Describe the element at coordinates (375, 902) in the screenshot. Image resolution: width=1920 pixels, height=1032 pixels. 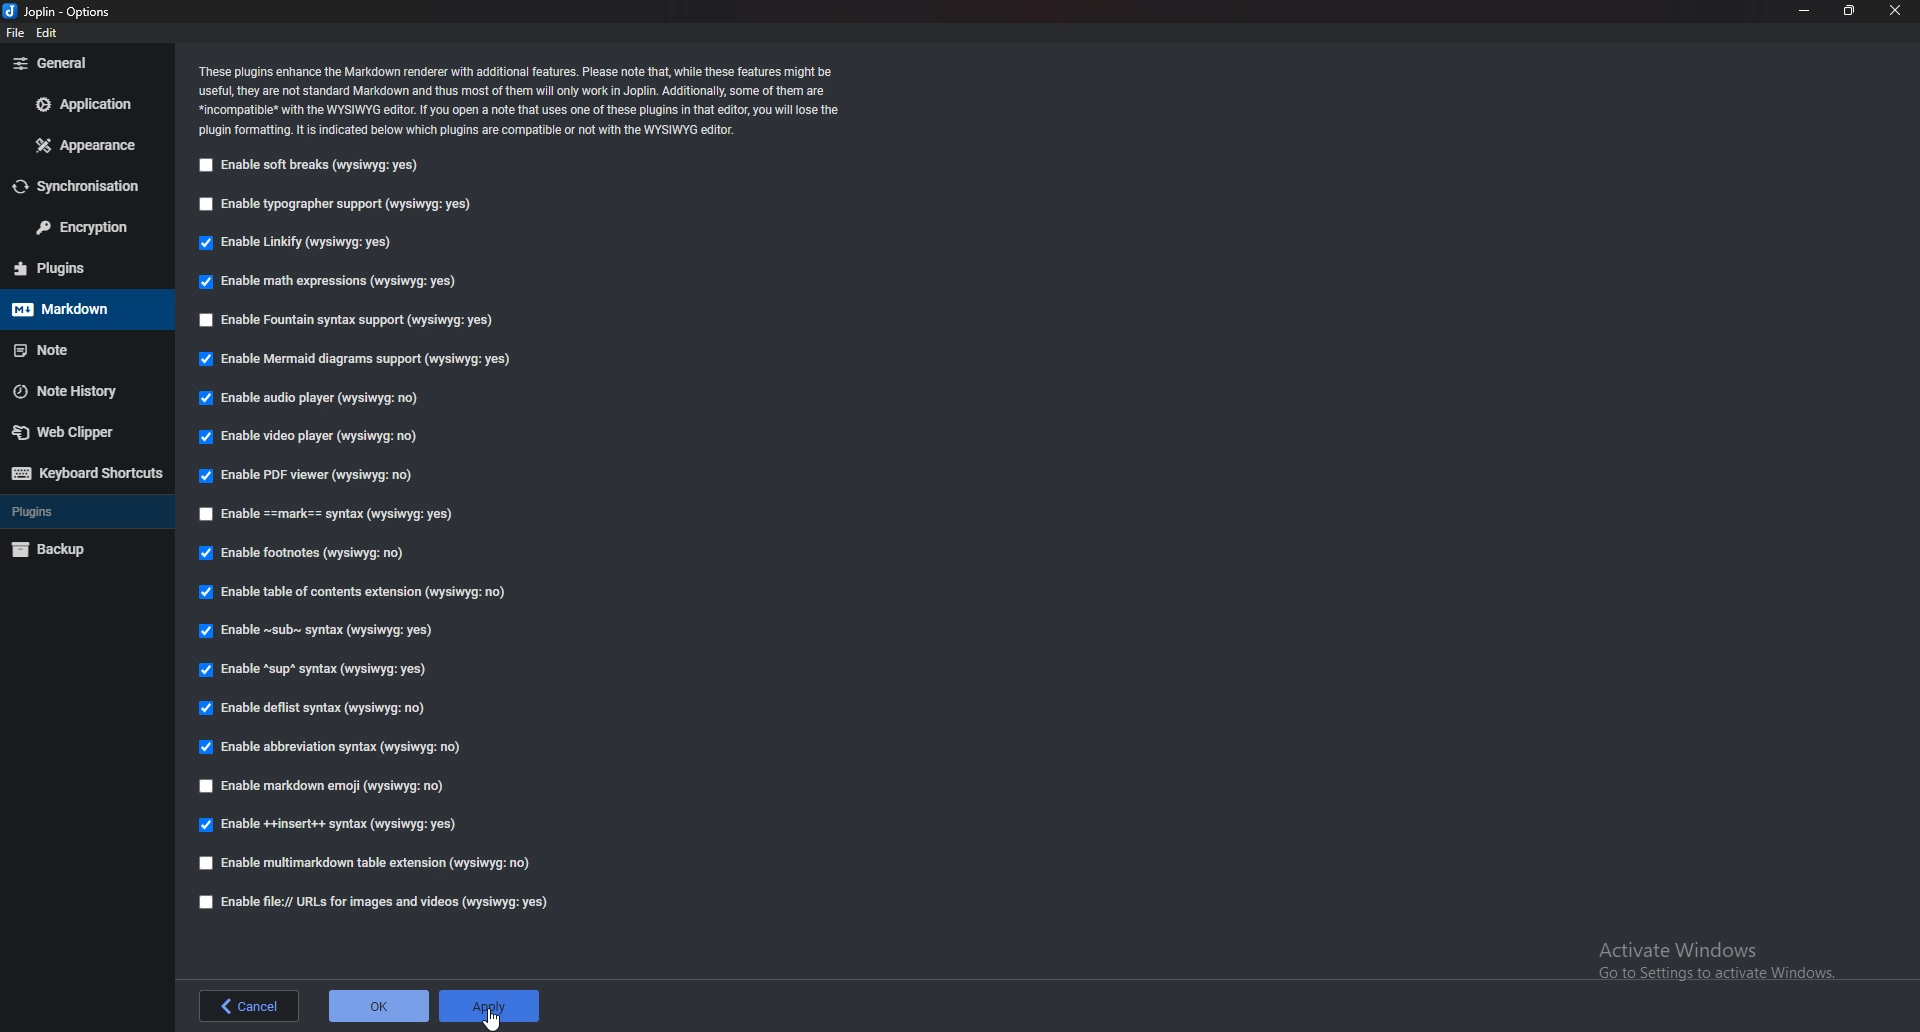
I see `enable file urls for images and videos` at that location.